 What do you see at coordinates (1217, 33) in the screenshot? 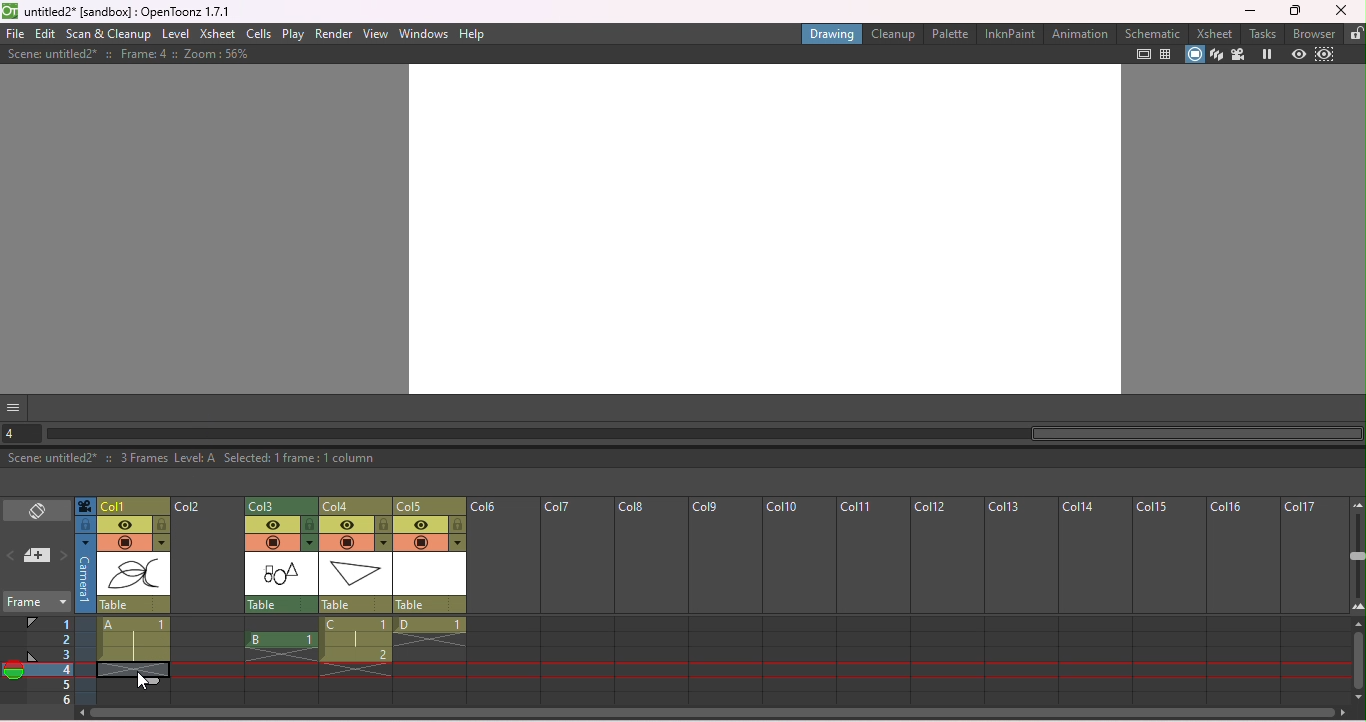
I see `Xsheet` at bounding box center [1217, 33].